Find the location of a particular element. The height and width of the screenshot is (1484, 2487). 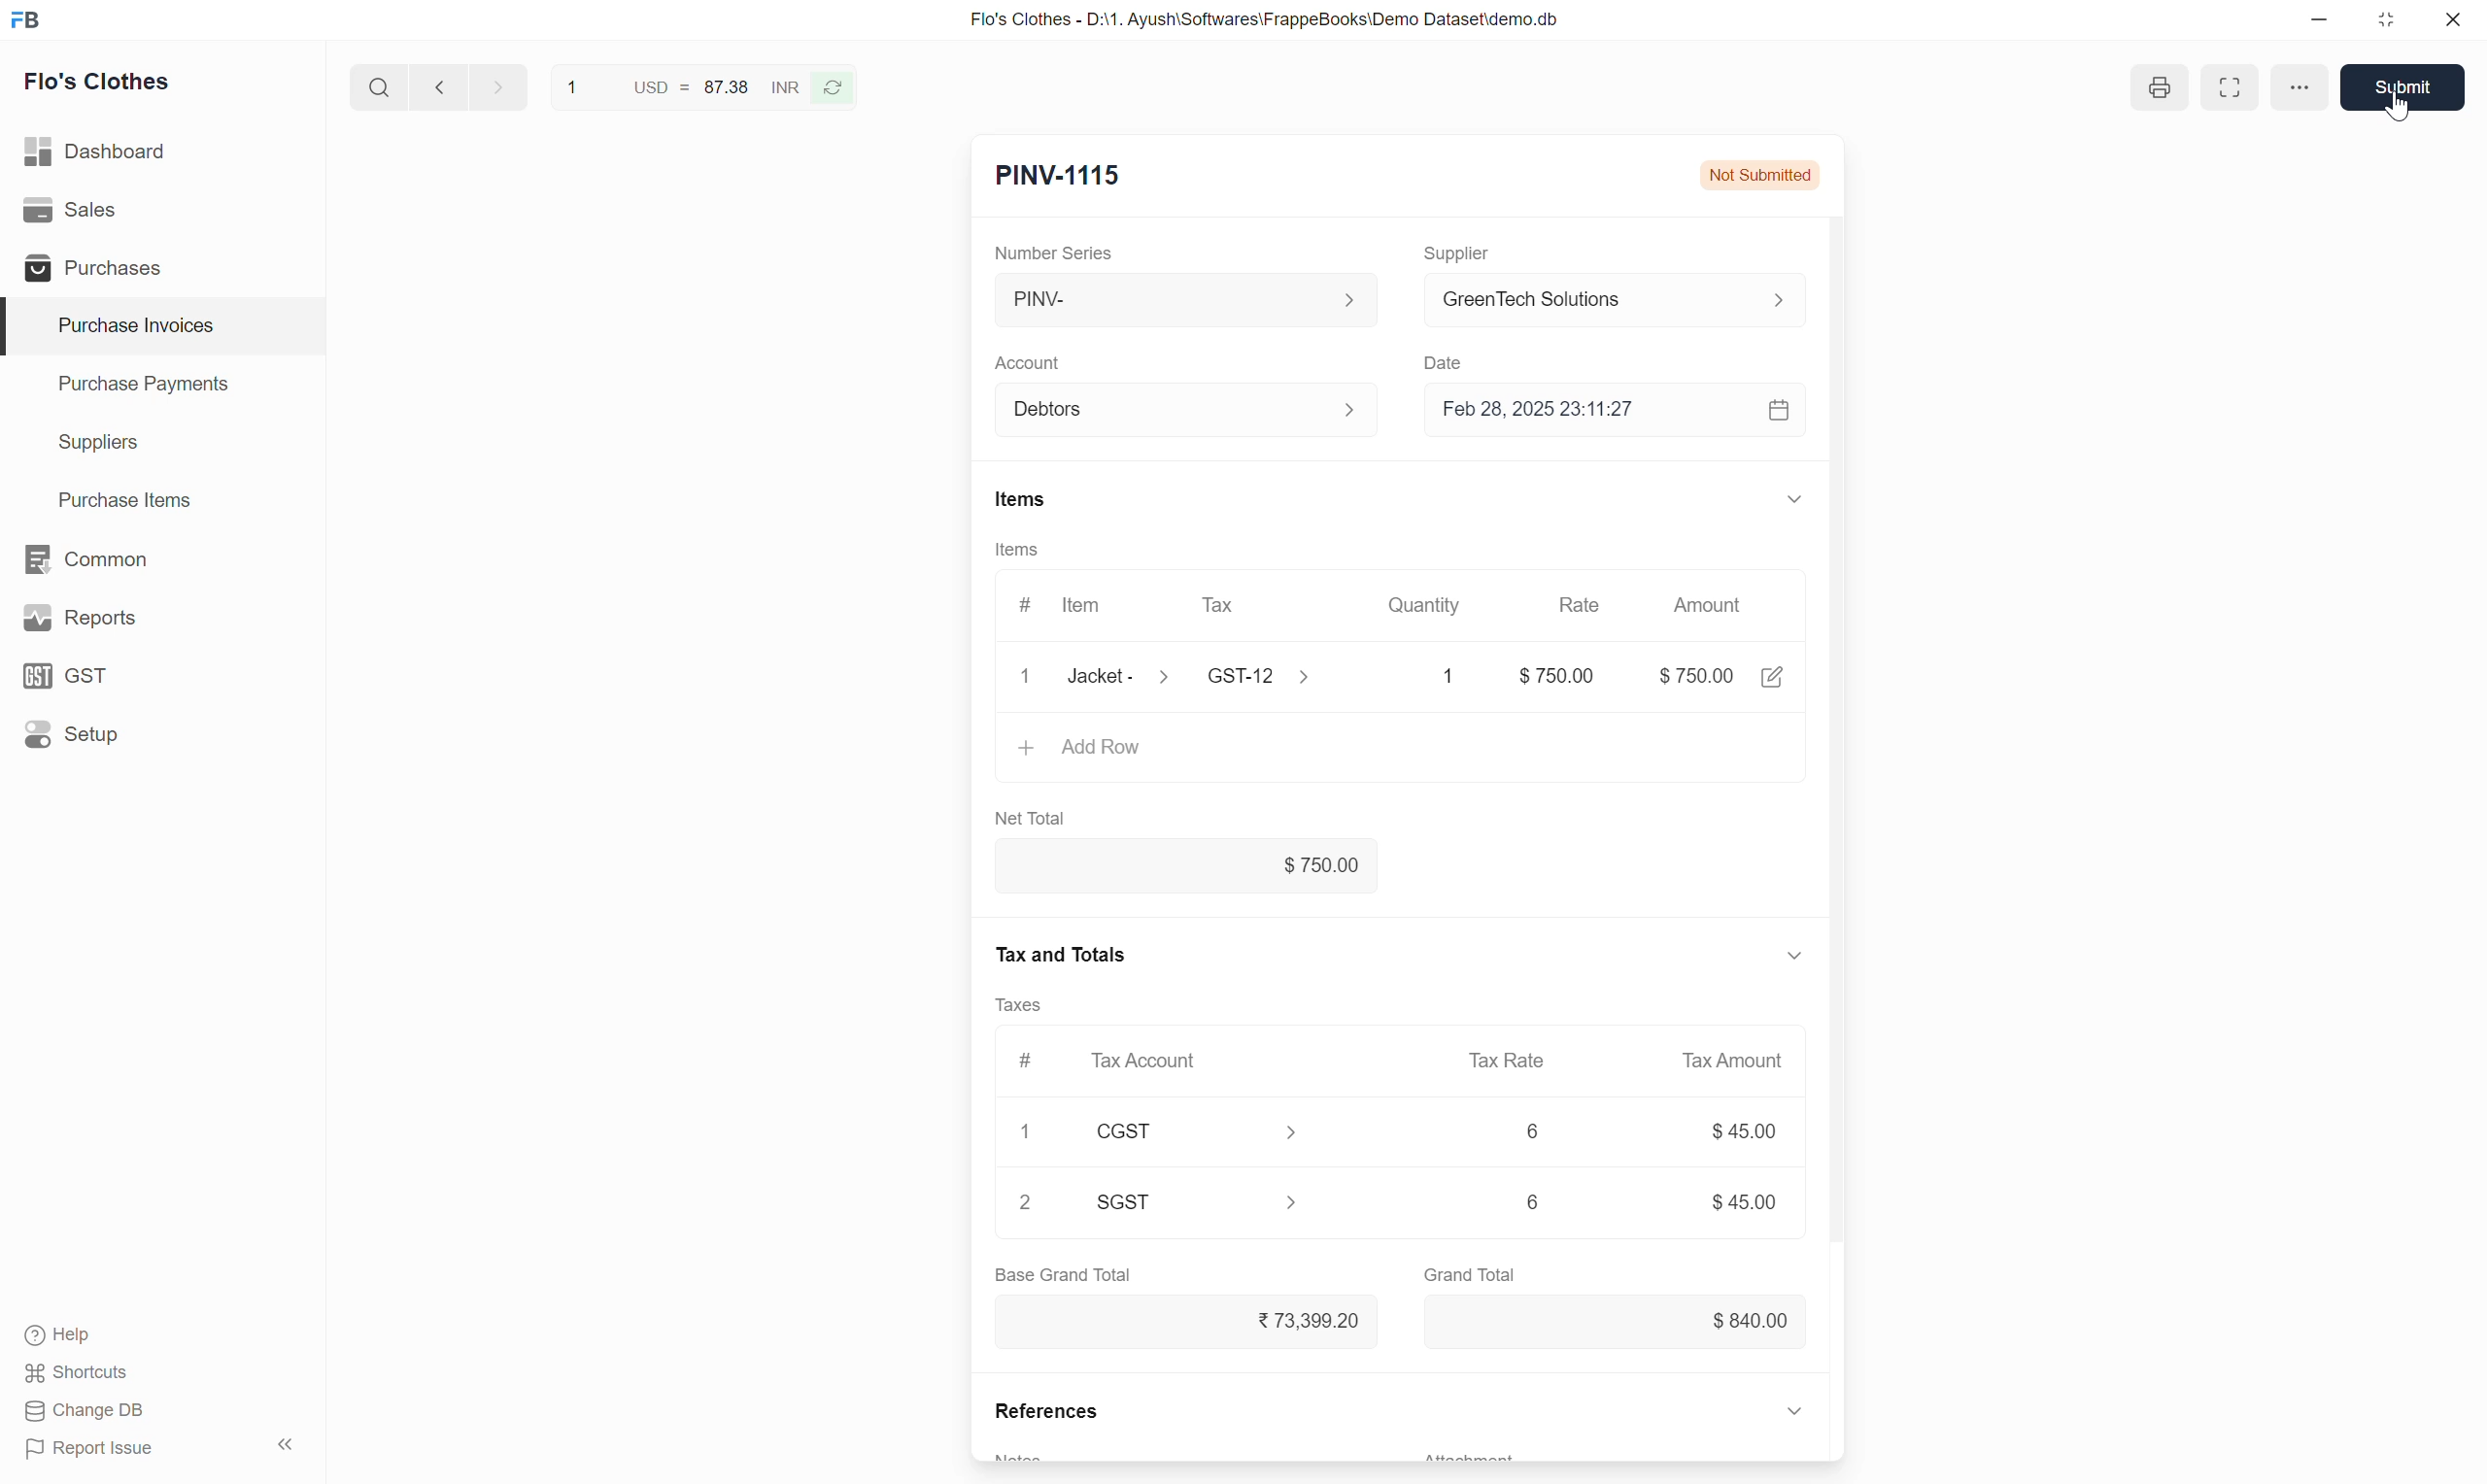

Taxes is located at coordinates (1017, 1005).